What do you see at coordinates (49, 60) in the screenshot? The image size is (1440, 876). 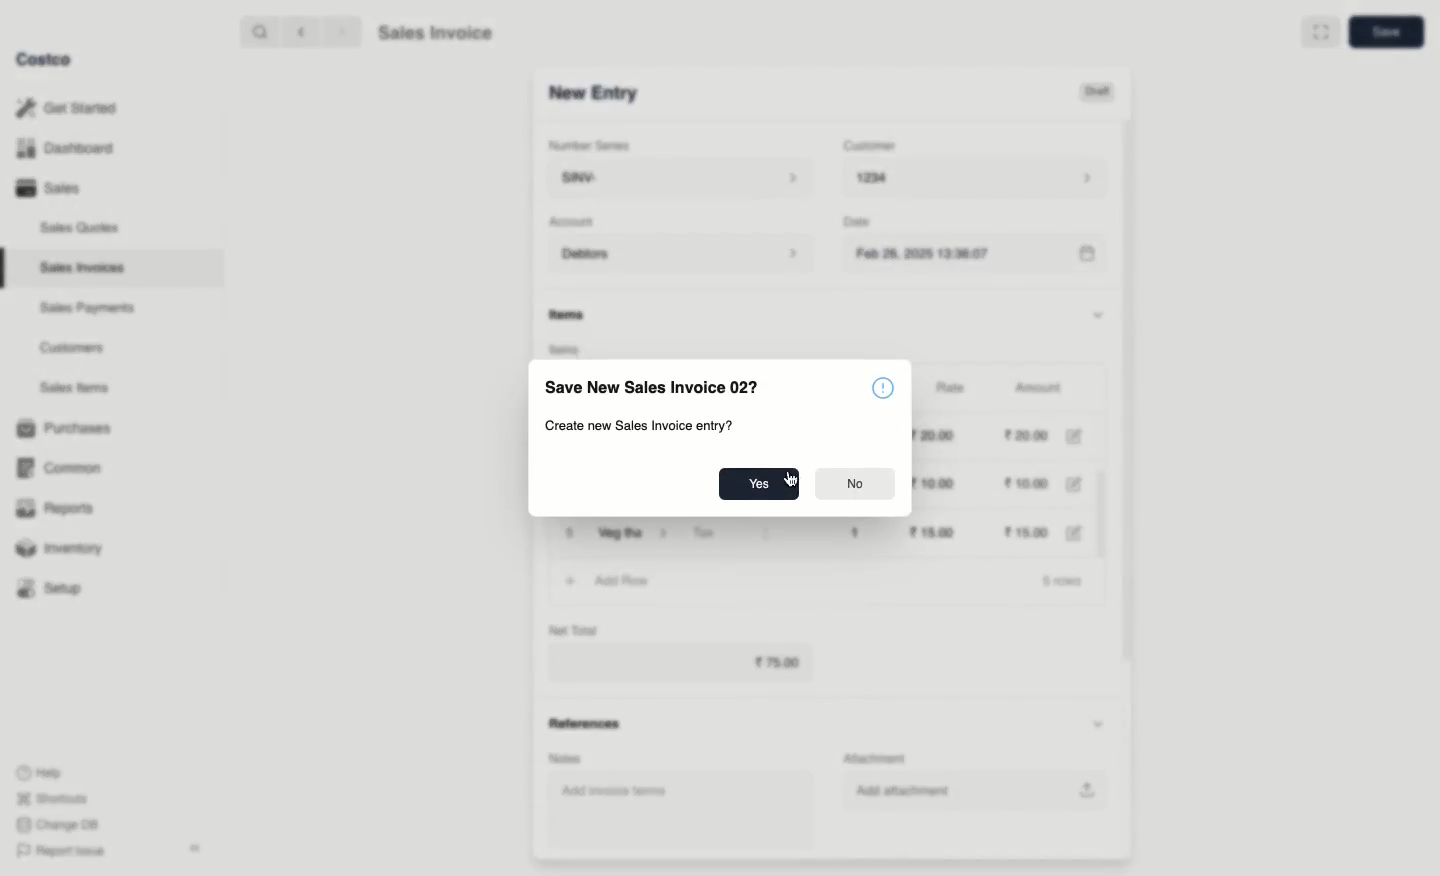 I see `Costco` at bounding box center [49, 60].